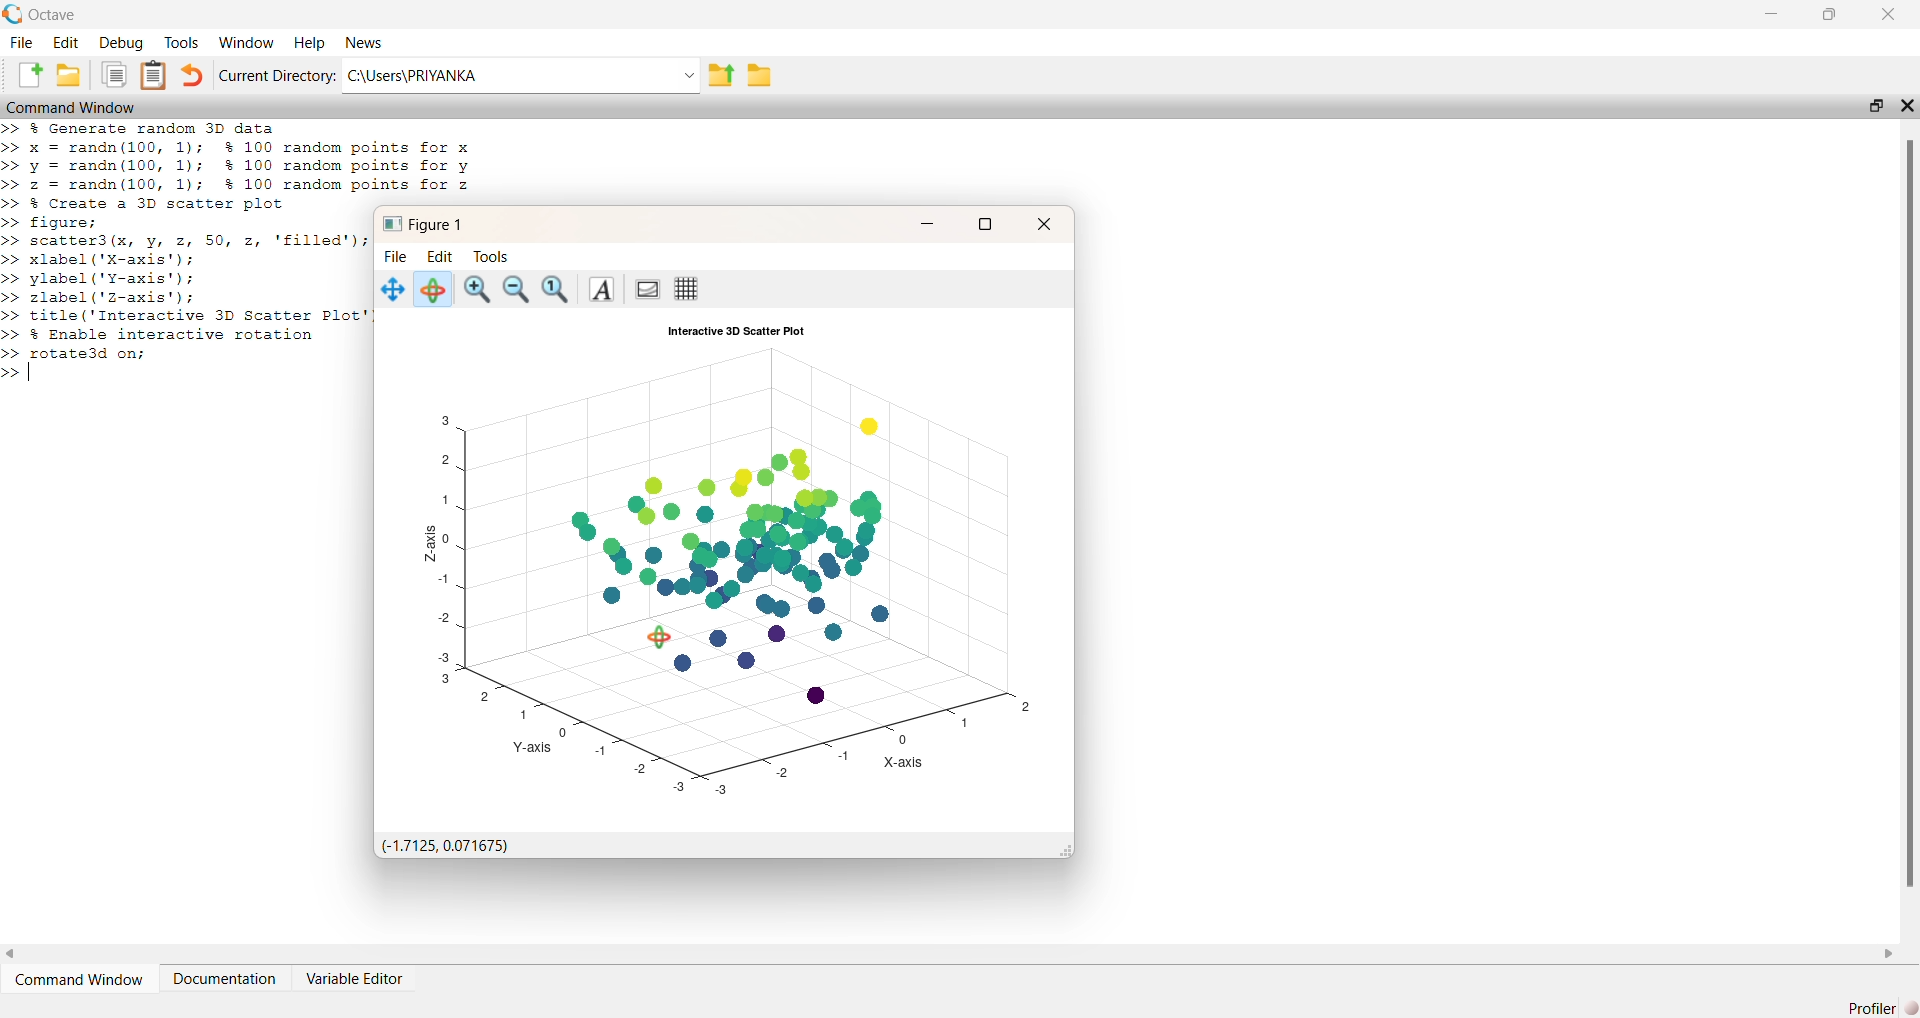  Describe the element at coordinates (277, 76) in the screenshot. I see `Current Directory:` at that location.